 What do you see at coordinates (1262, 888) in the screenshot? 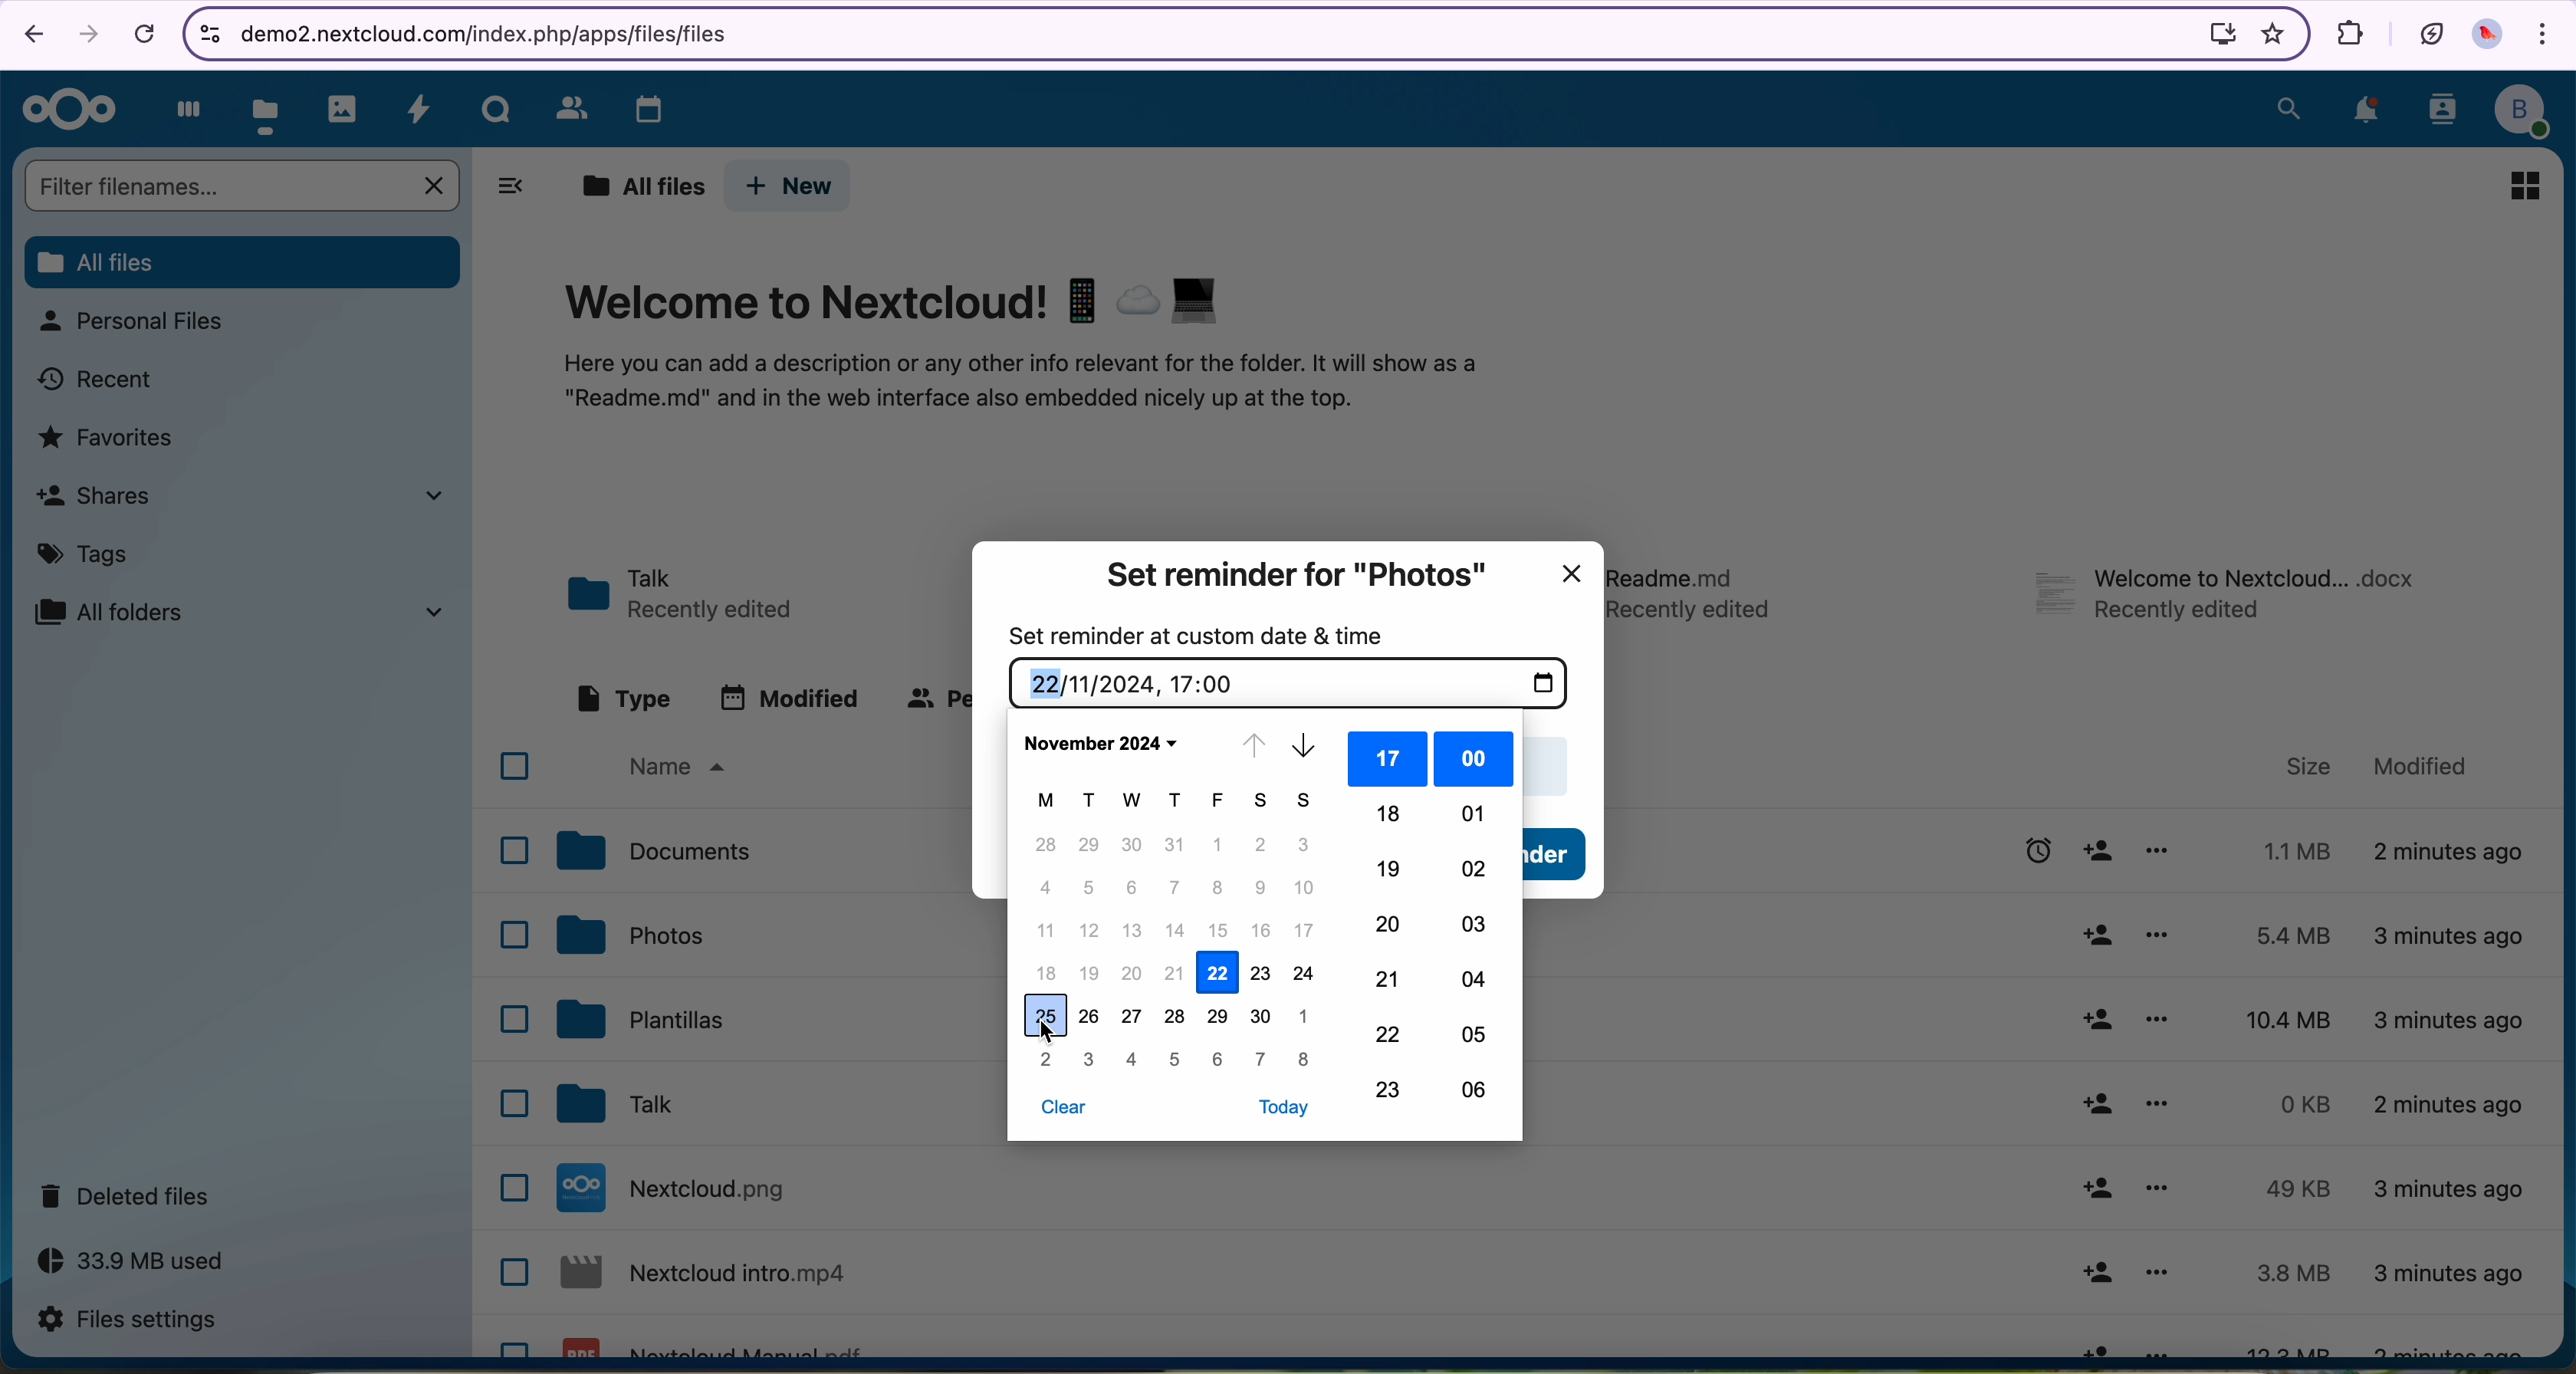
I see `9` at bounding box center [1262, 888].